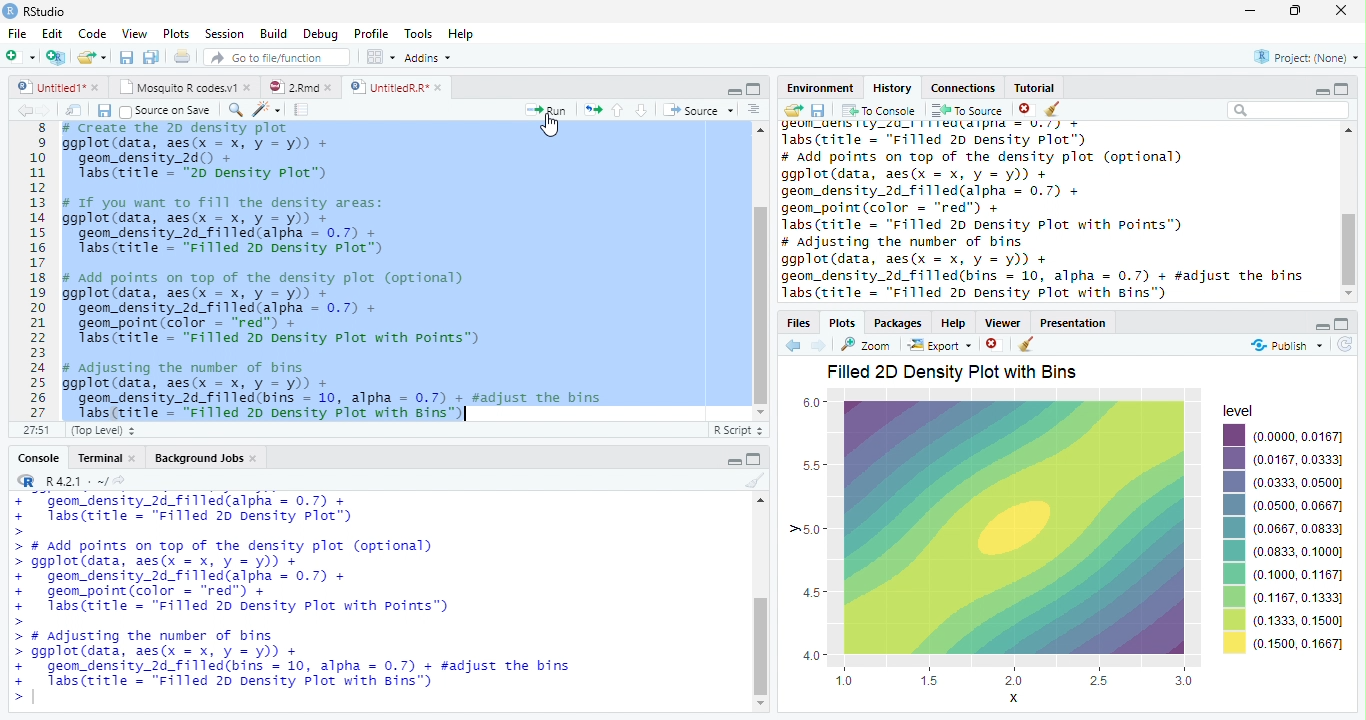 This screenshot has height=720, width=1366. I want to click on Presentatior, so click(1072, 324).